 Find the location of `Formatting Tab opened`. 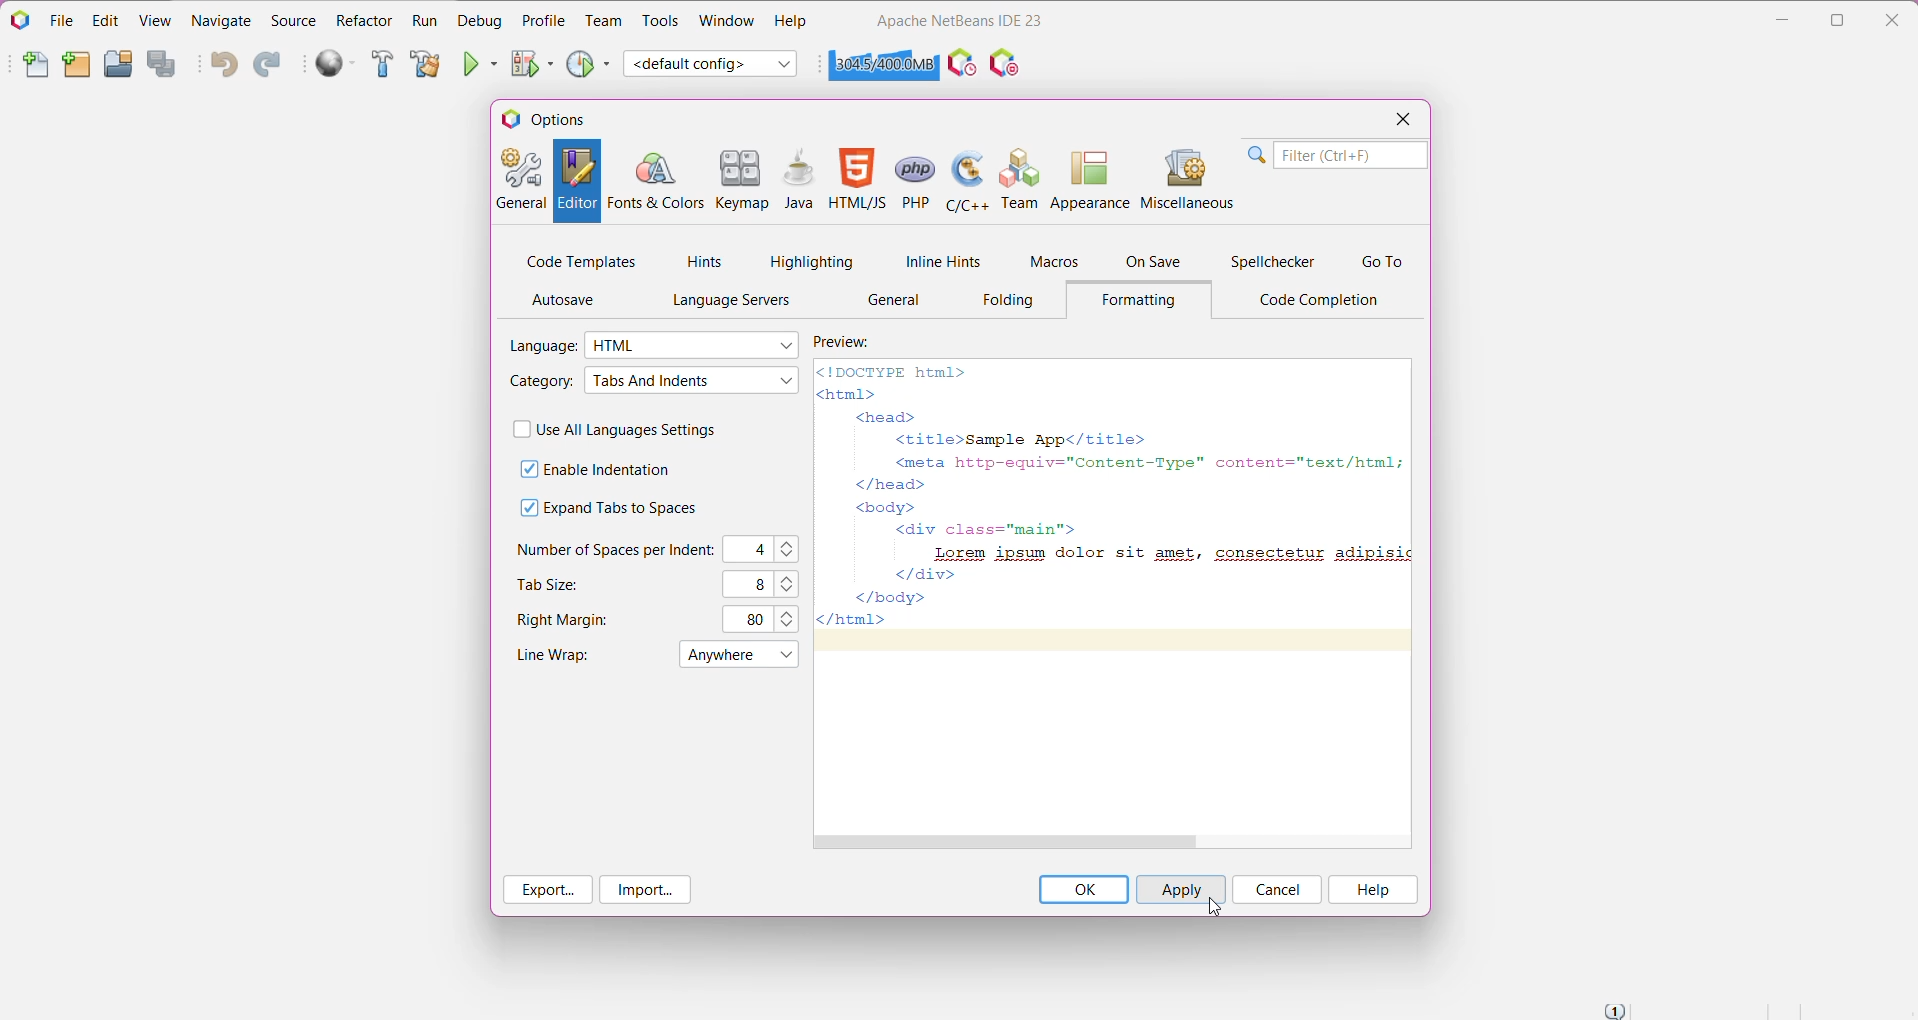

Formatting Tab opened is located at coordinates (1145, 301).